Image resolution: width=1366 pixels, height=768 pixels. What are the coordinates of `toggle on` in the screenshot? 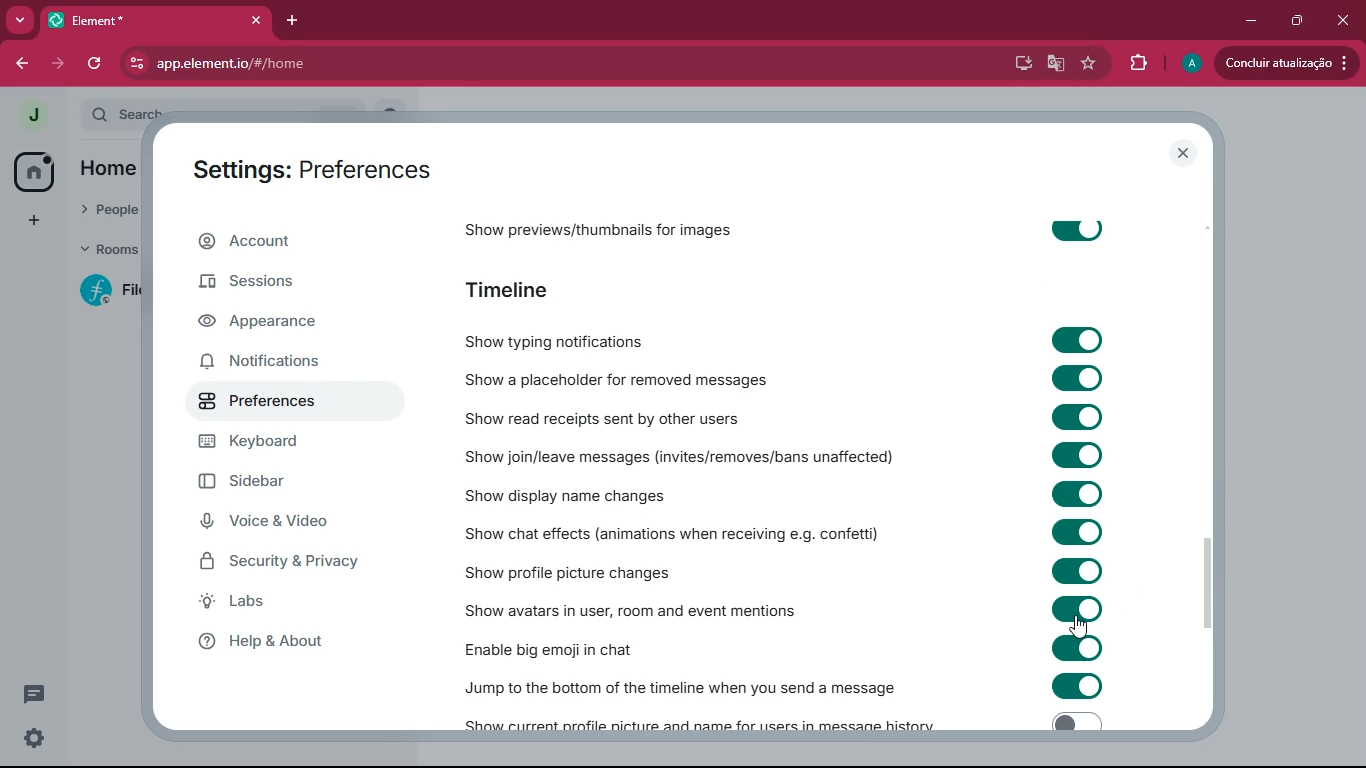 It's located at (1075, 229).